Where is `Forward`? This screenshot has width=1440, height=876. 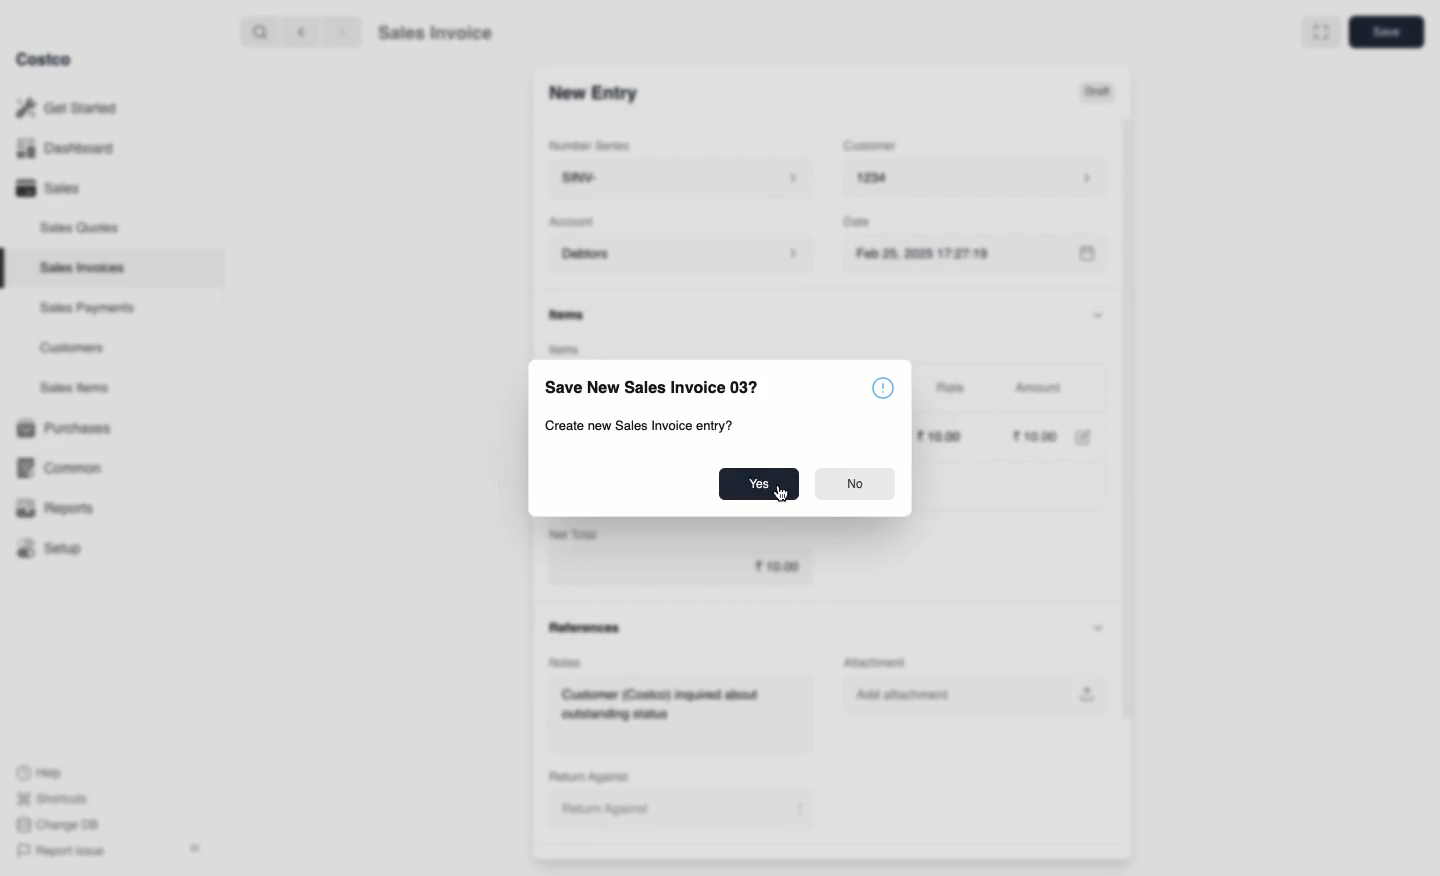 Forward is located at coordinates (341, 33).